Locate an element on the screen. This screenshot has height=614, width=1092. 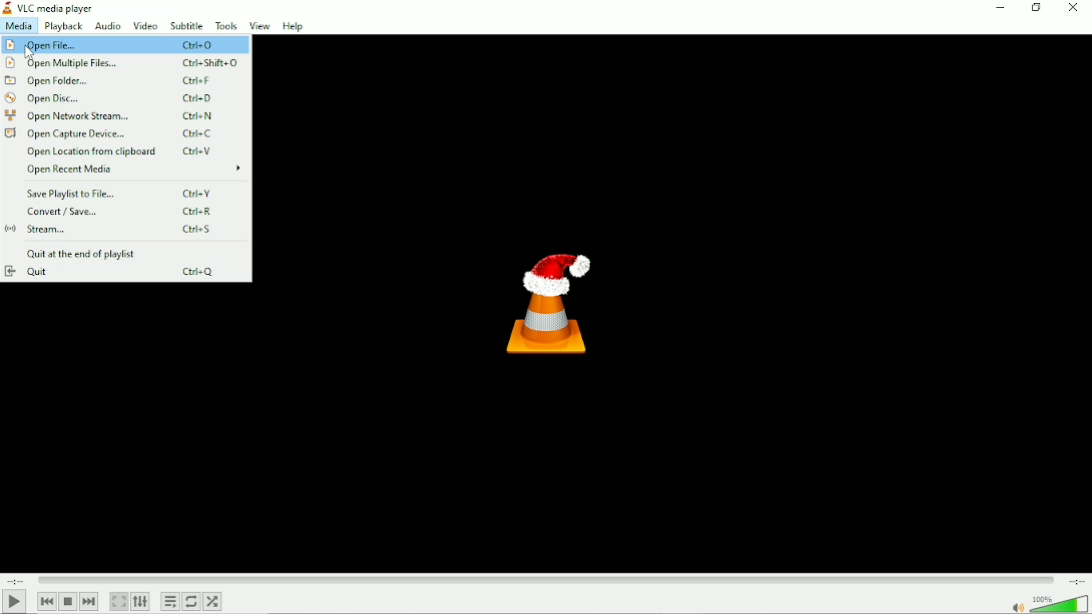
View is located at coordinates (259, 25).